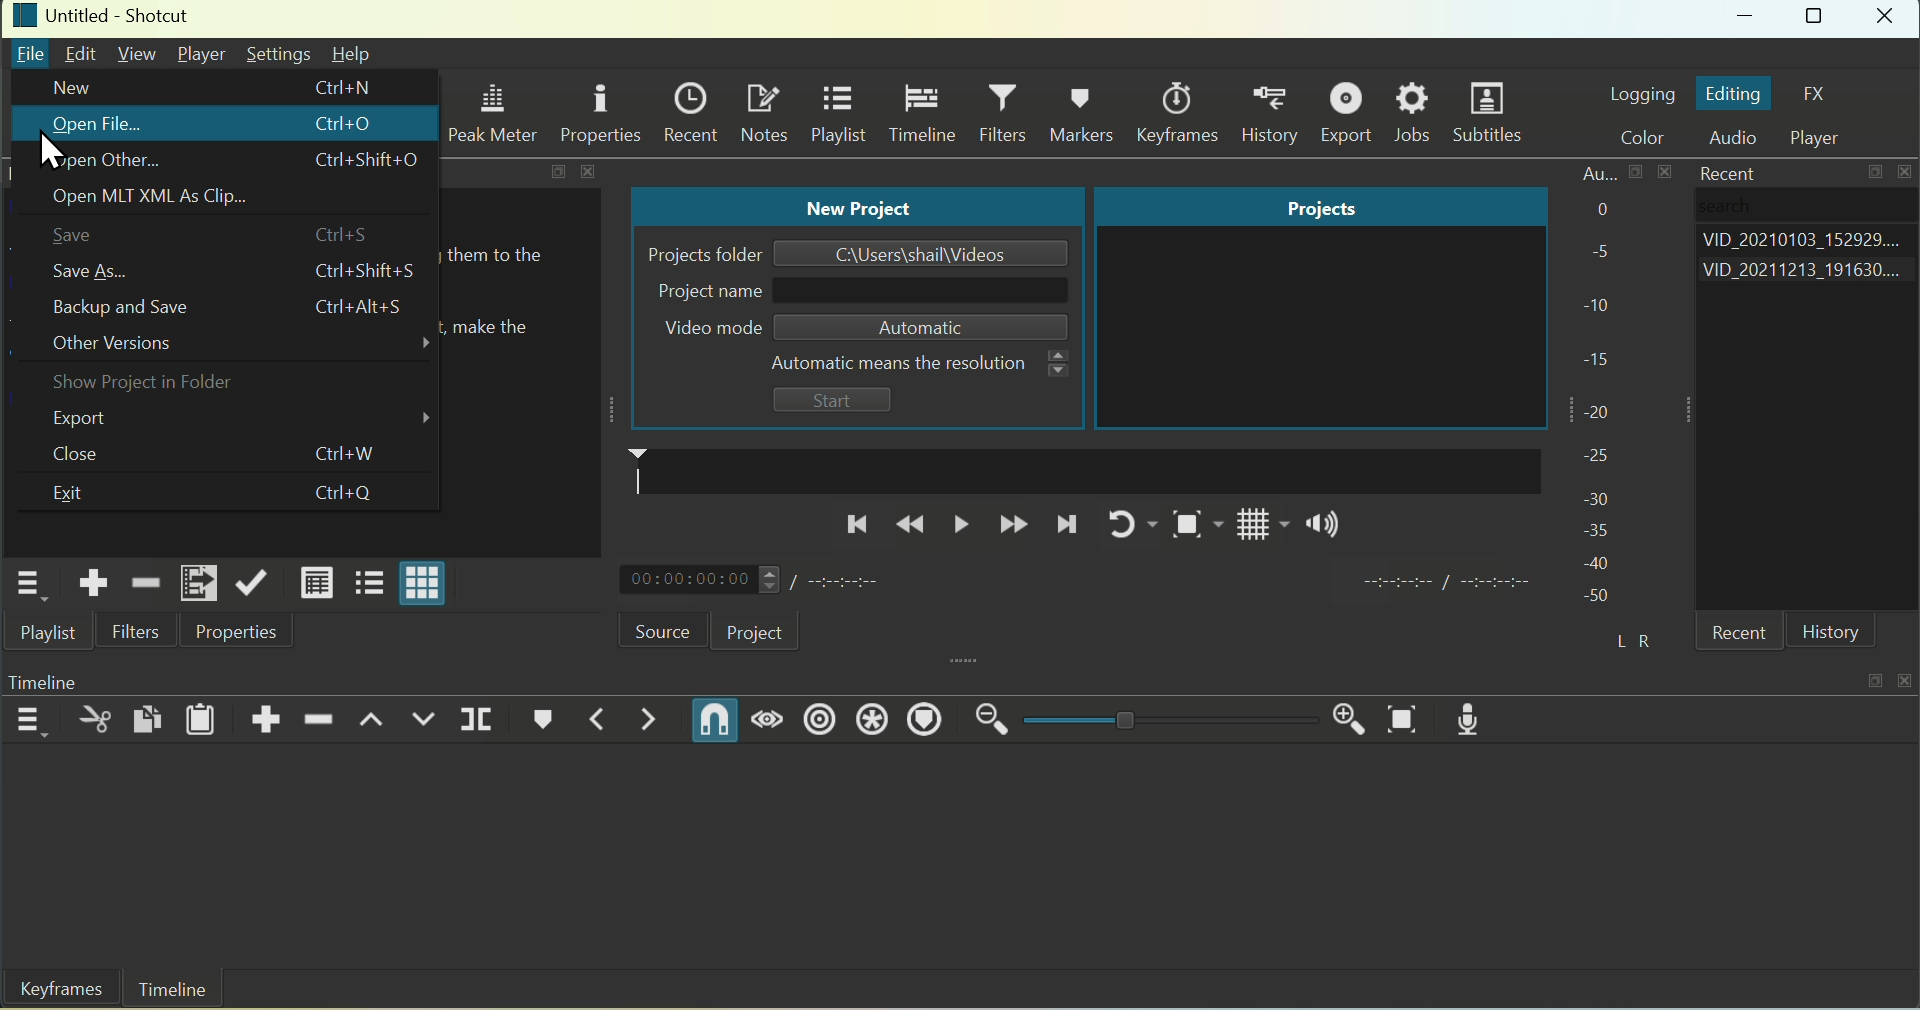 Image resolution: width=1920 pixels, height=1010 pixels. I want to click on Video mode, so click(697, 329).